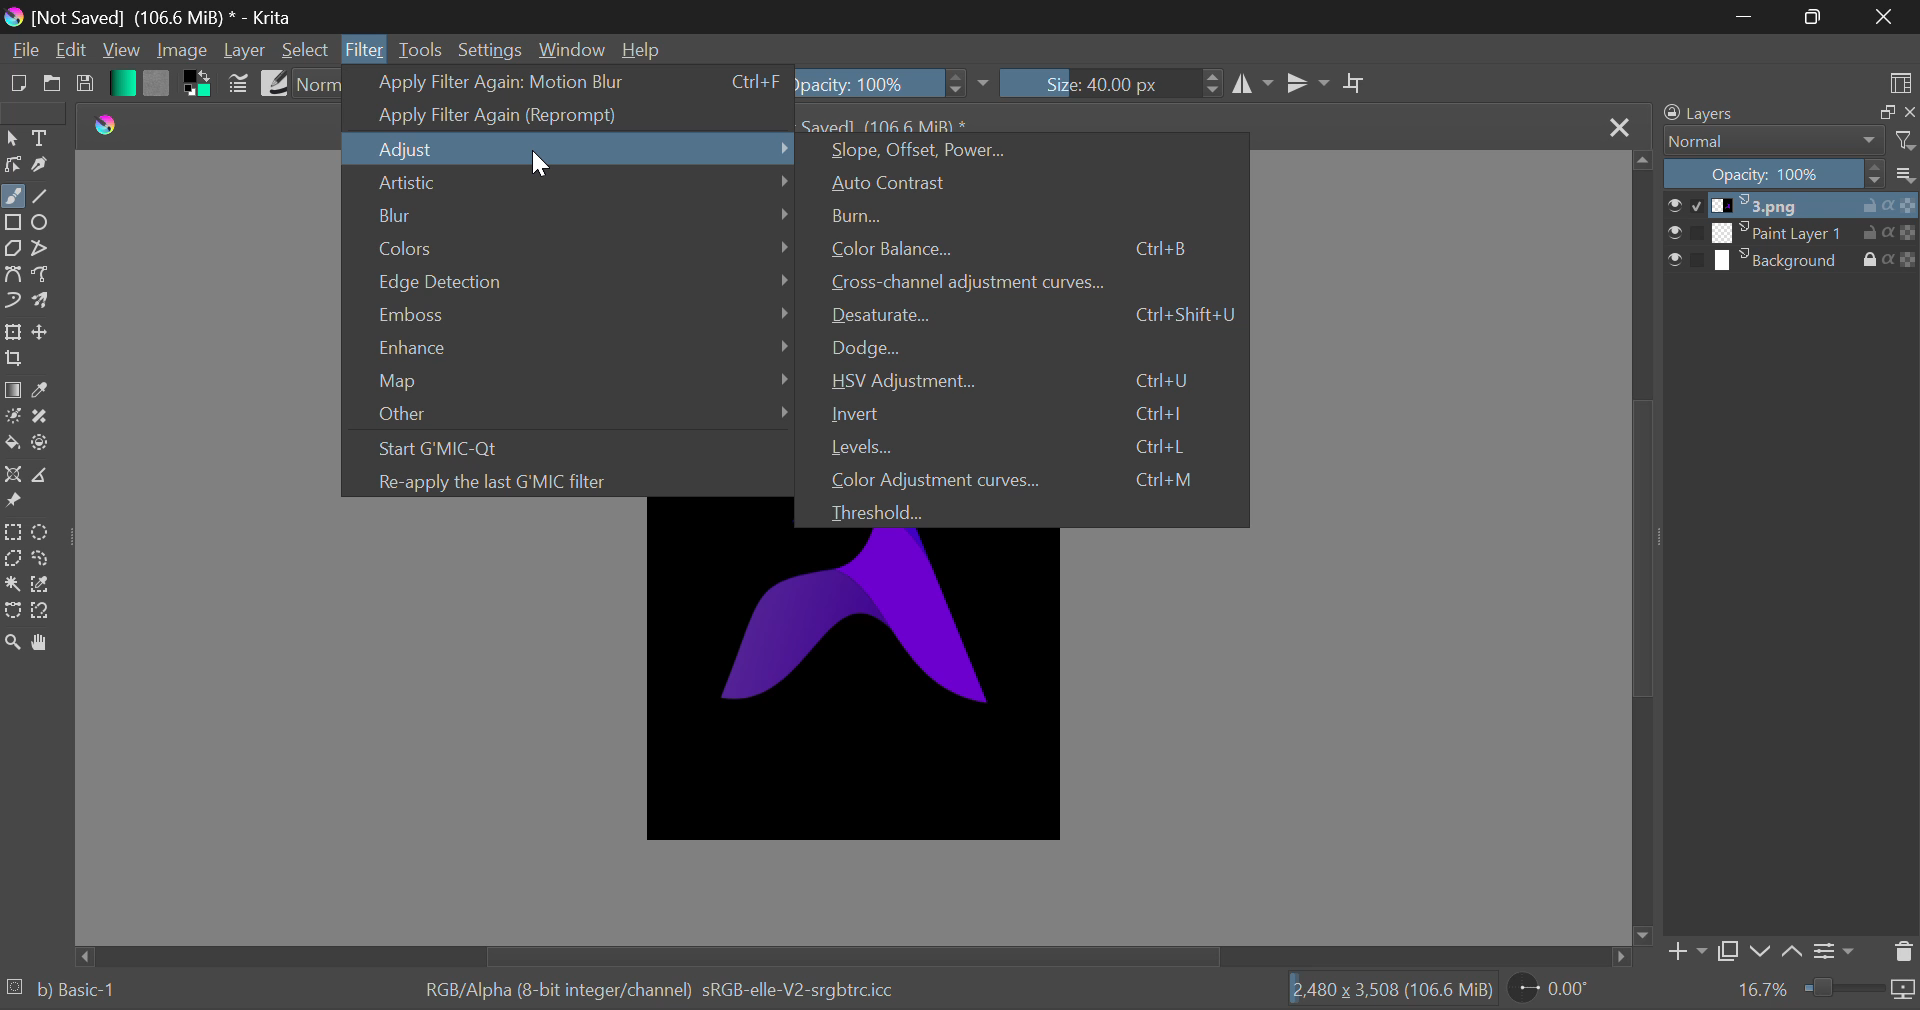  What do you see at coordinates (568, 82) in the screenshot?
I see `Apply Filter Again` at bounding box center [568, 82].